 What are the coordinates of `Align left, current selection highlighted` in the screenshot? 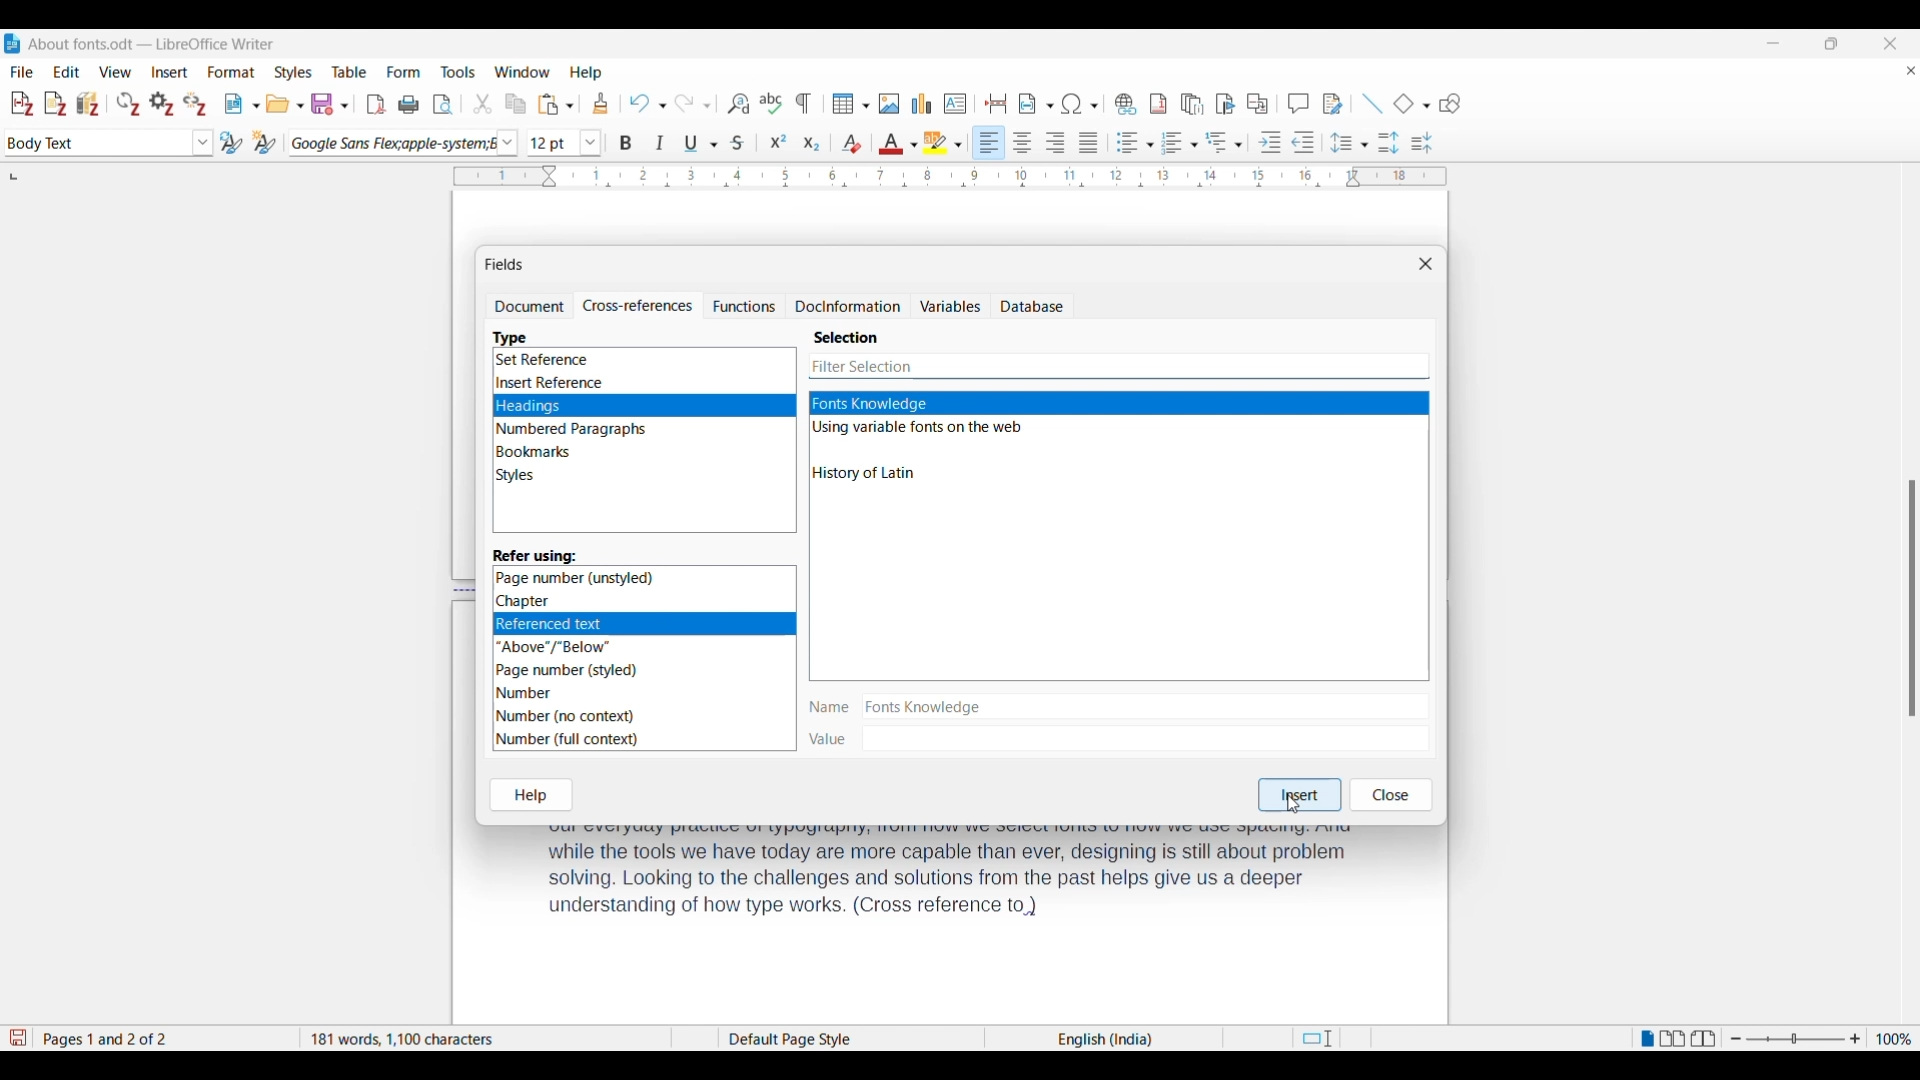 It's located at (989, 142).